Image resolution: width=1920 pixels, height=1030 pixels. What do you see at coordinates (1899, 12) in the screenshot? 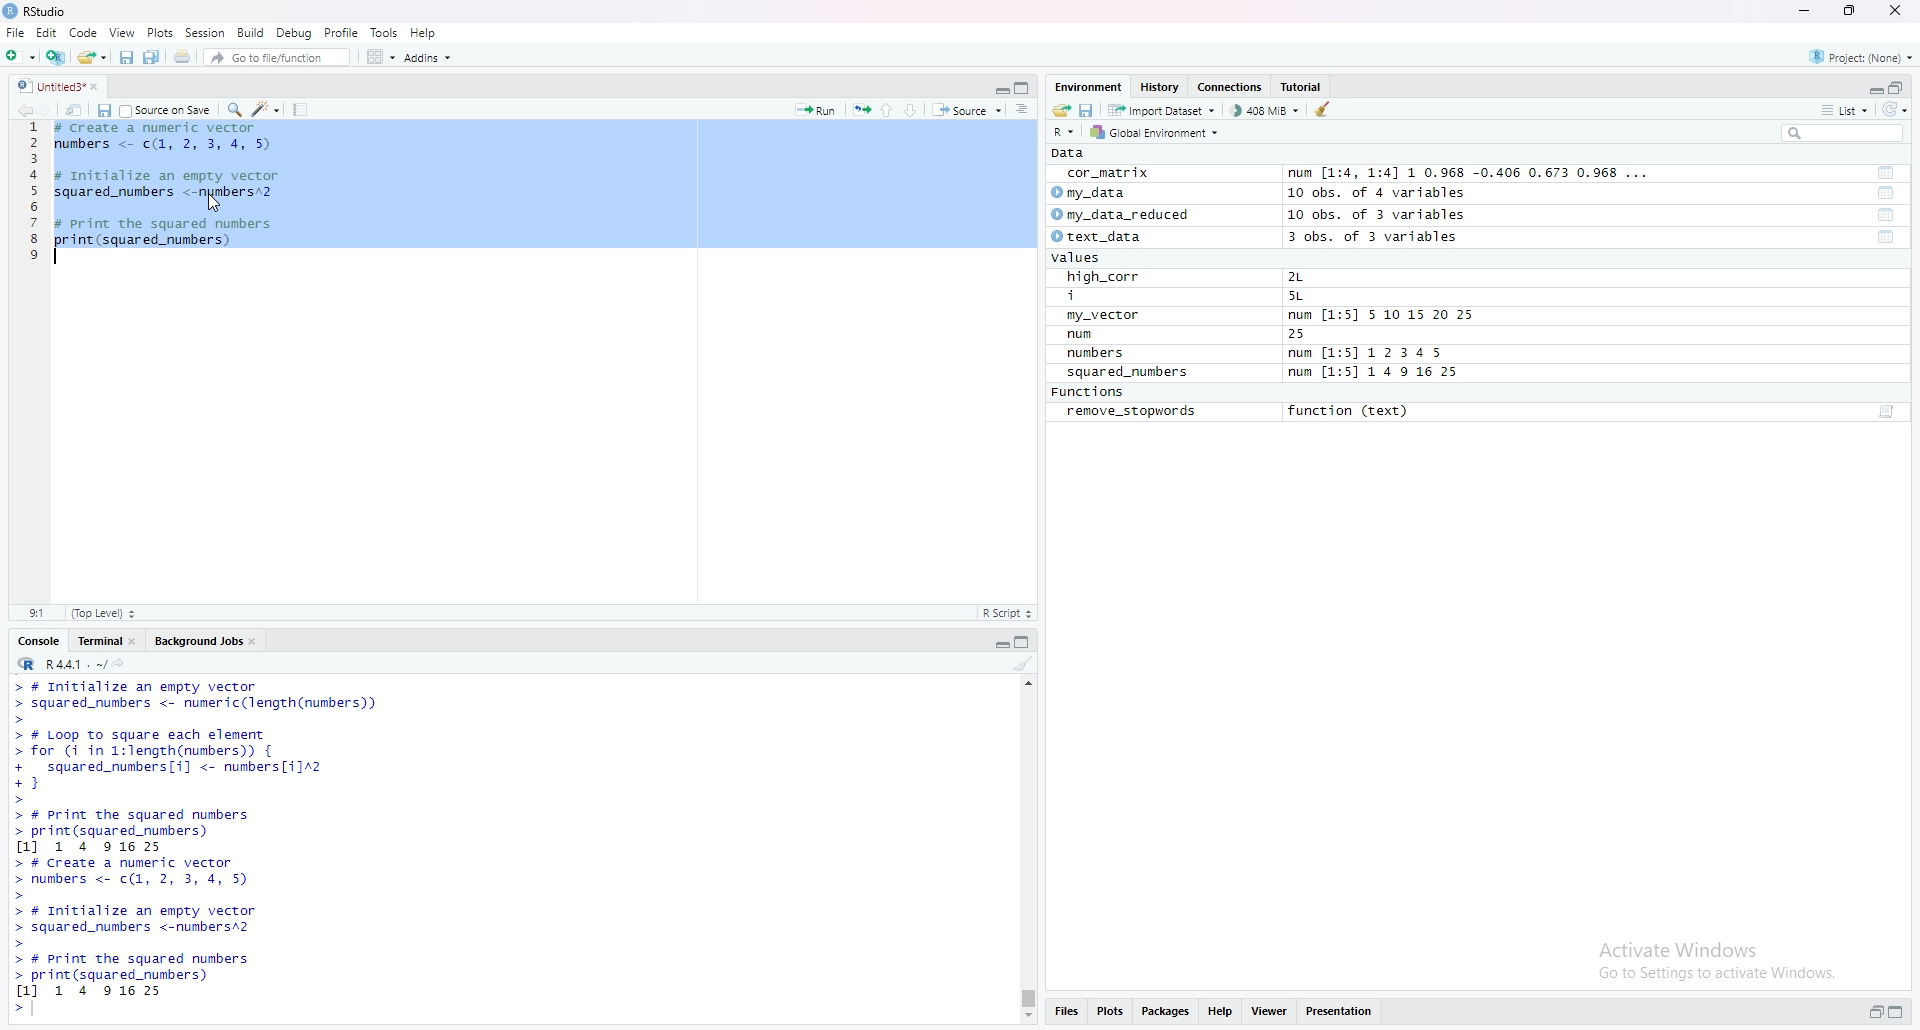
I see `close` at bounding box center [1899, 12].